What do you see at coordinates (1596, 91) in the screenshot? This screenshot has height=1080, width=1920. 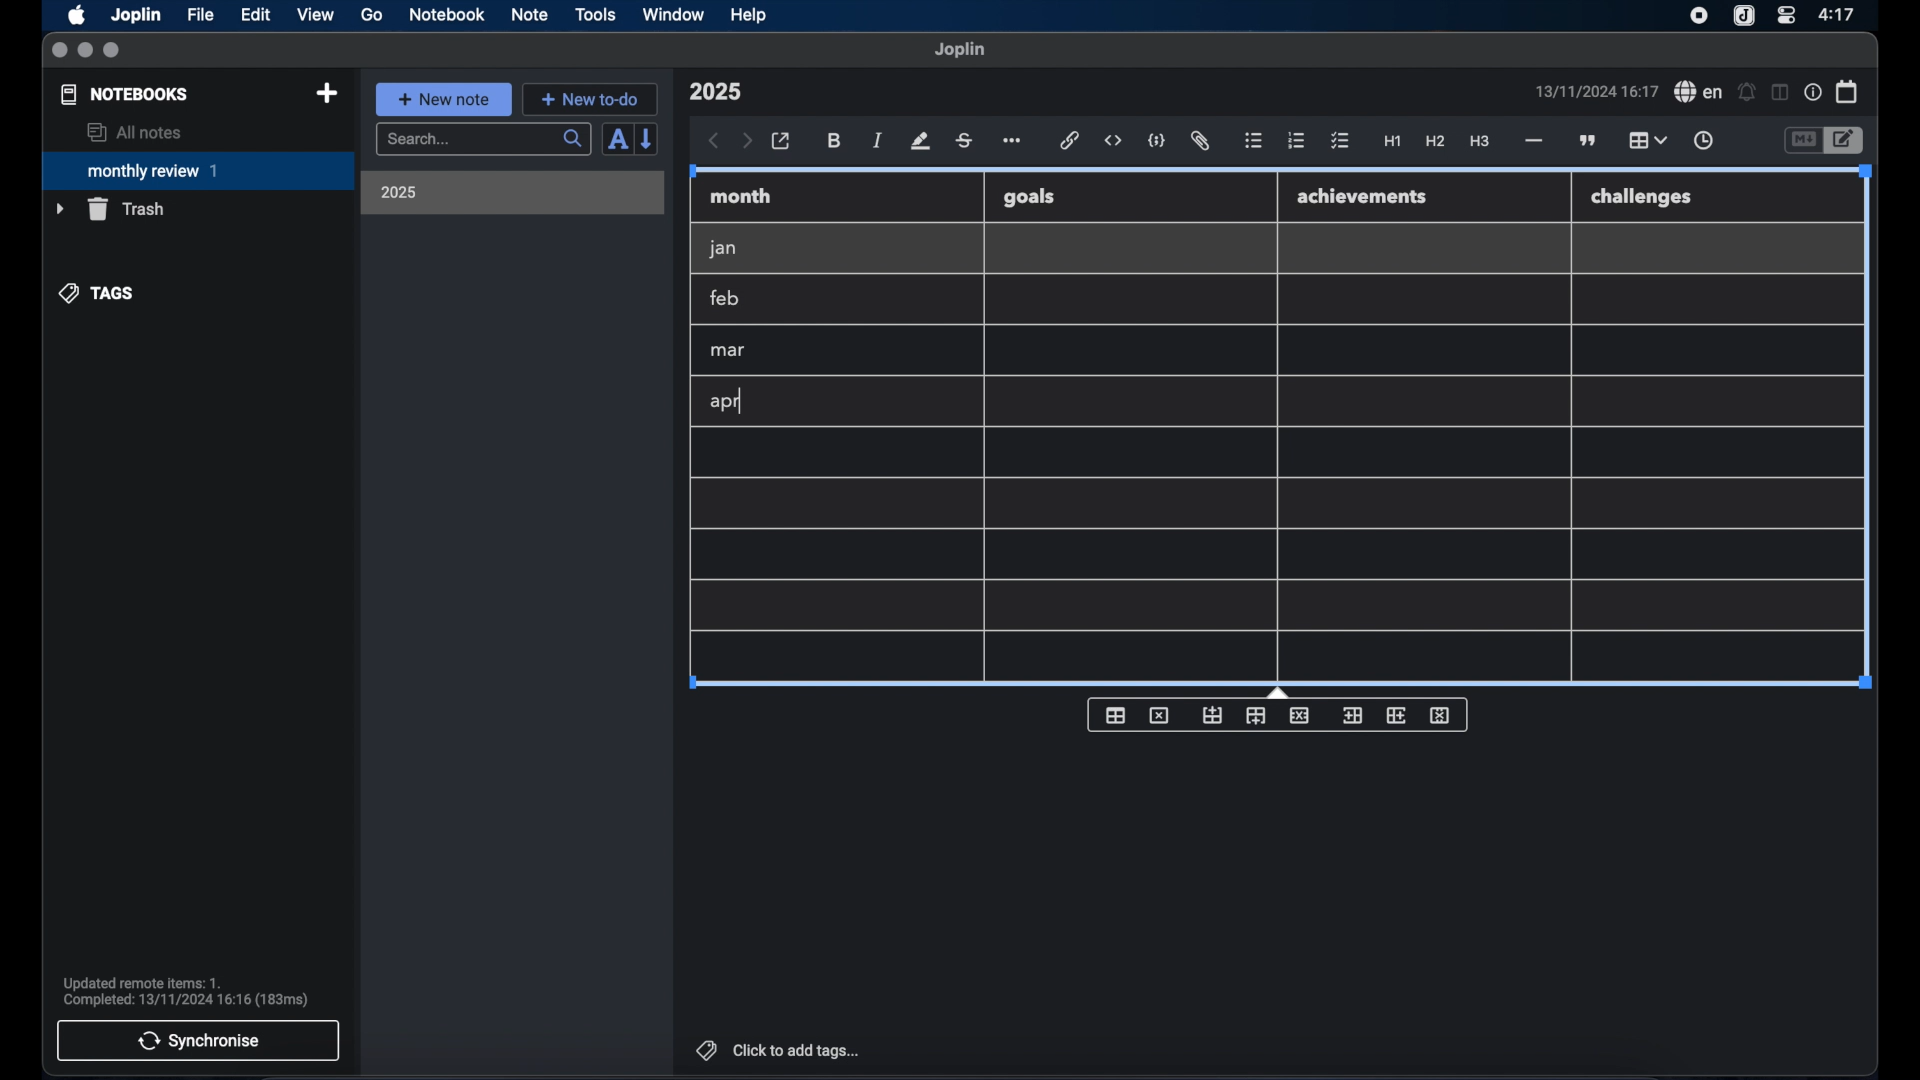 I see `date` at bounding box center [1596, 91].